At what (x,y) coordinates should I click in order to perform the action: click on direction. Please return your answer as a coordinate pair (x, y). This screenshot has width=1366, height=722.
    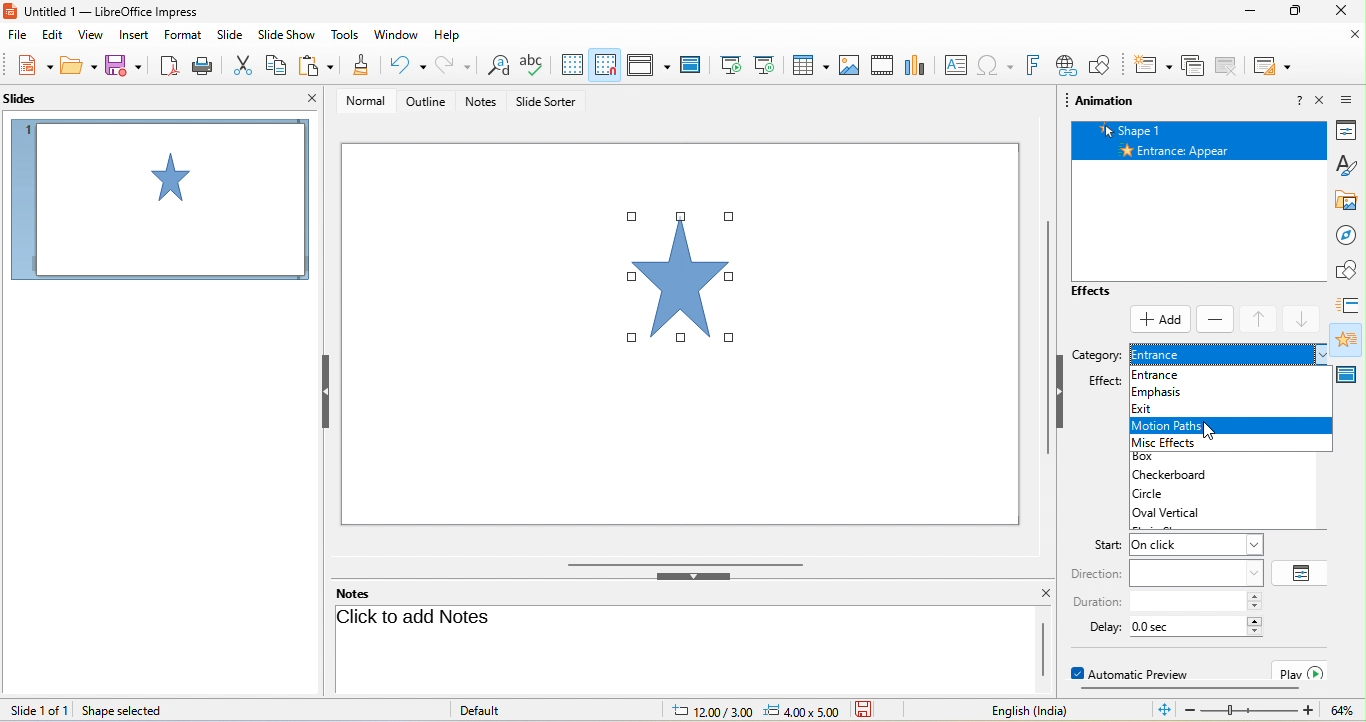
    Looking at the image, I should click on (1097, 574).